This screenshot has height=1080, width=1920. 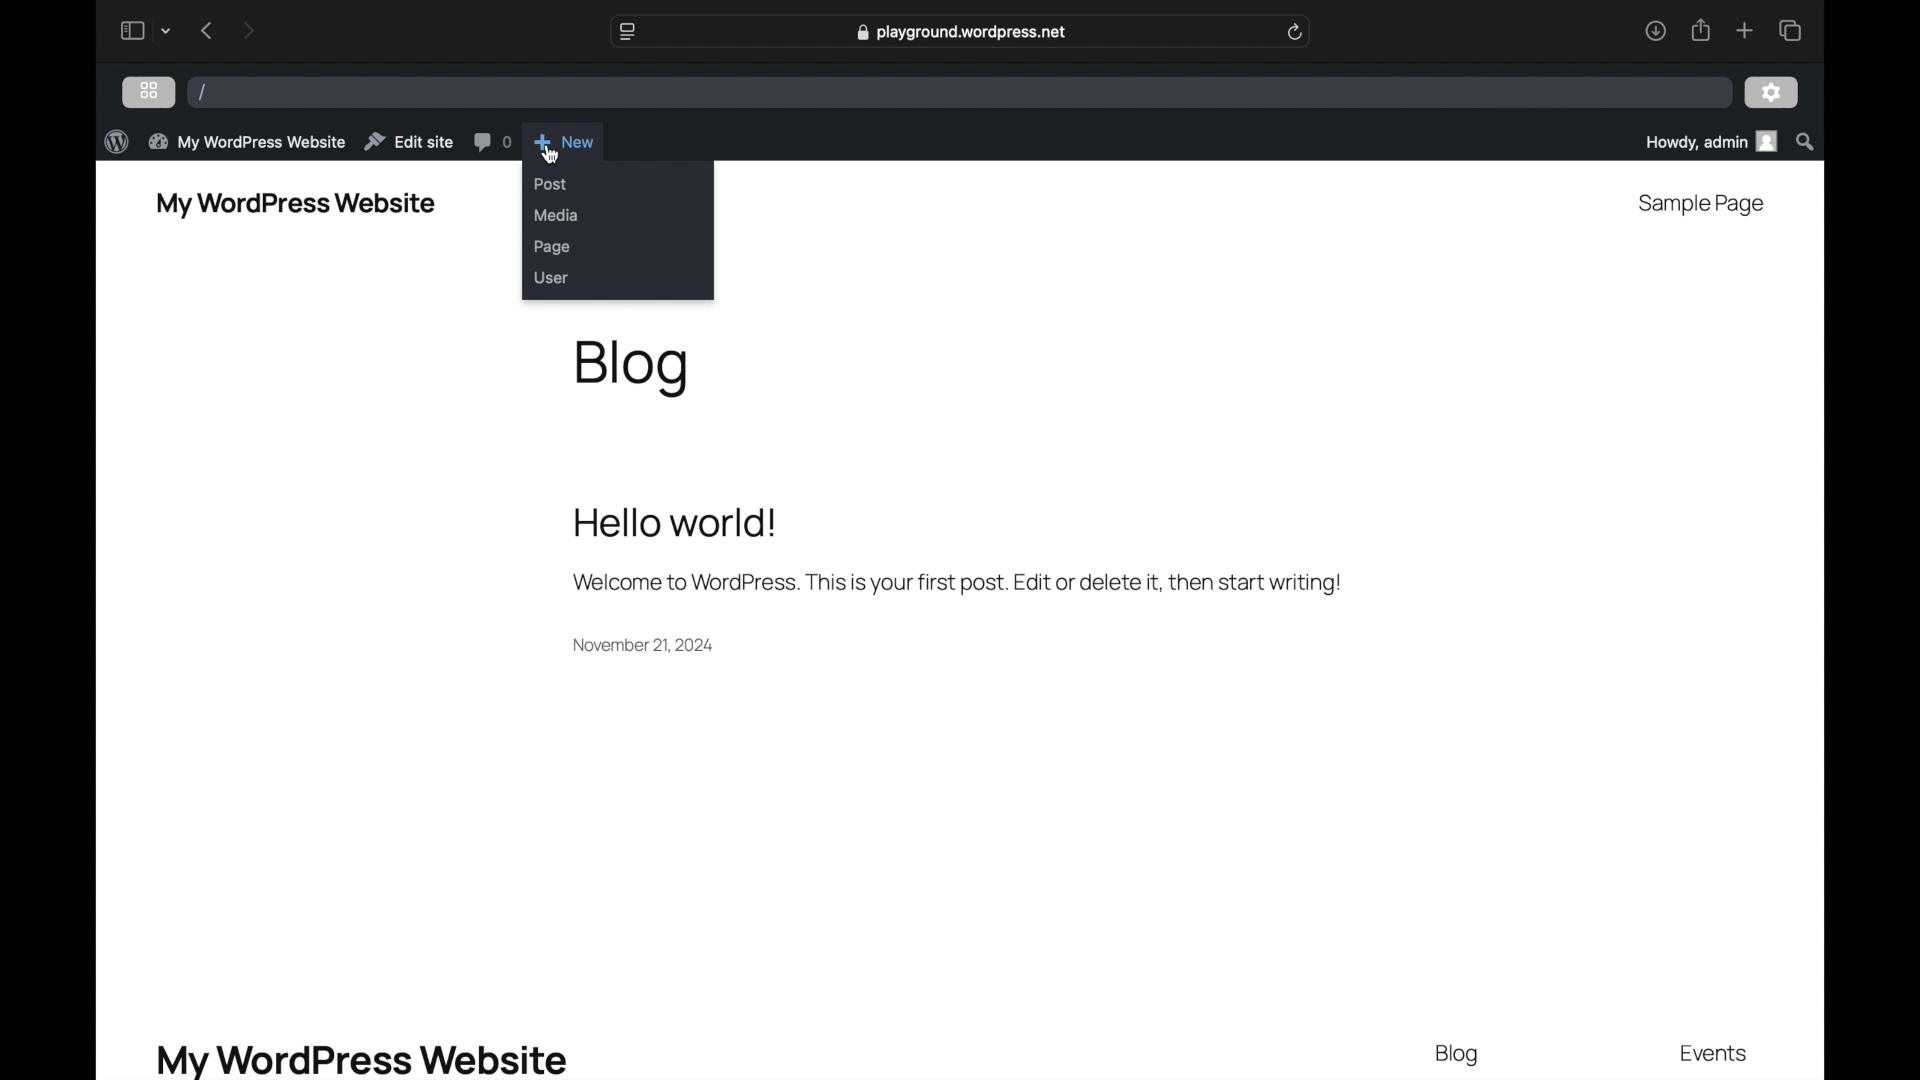 I want to click on post, so click(x=551, y=184).